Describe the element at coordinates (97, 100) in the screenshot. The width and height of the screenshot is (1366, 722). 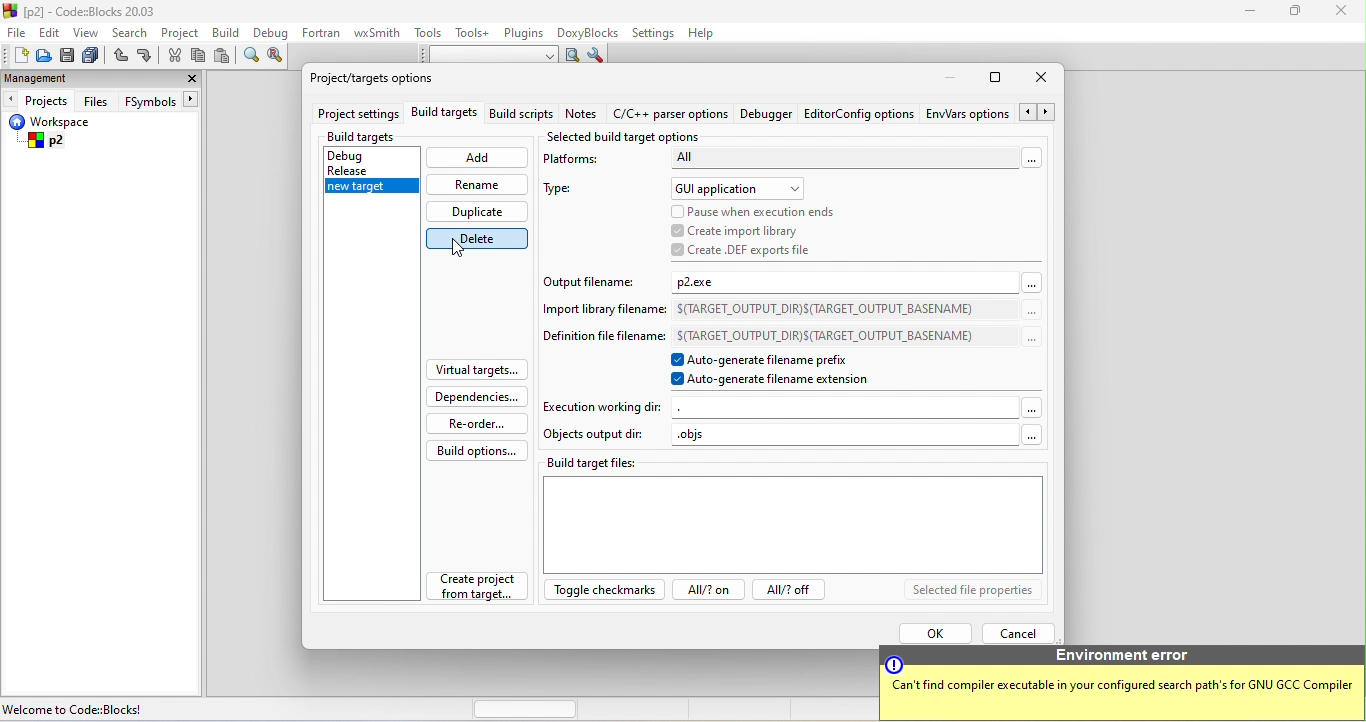
I see `files` at that location.